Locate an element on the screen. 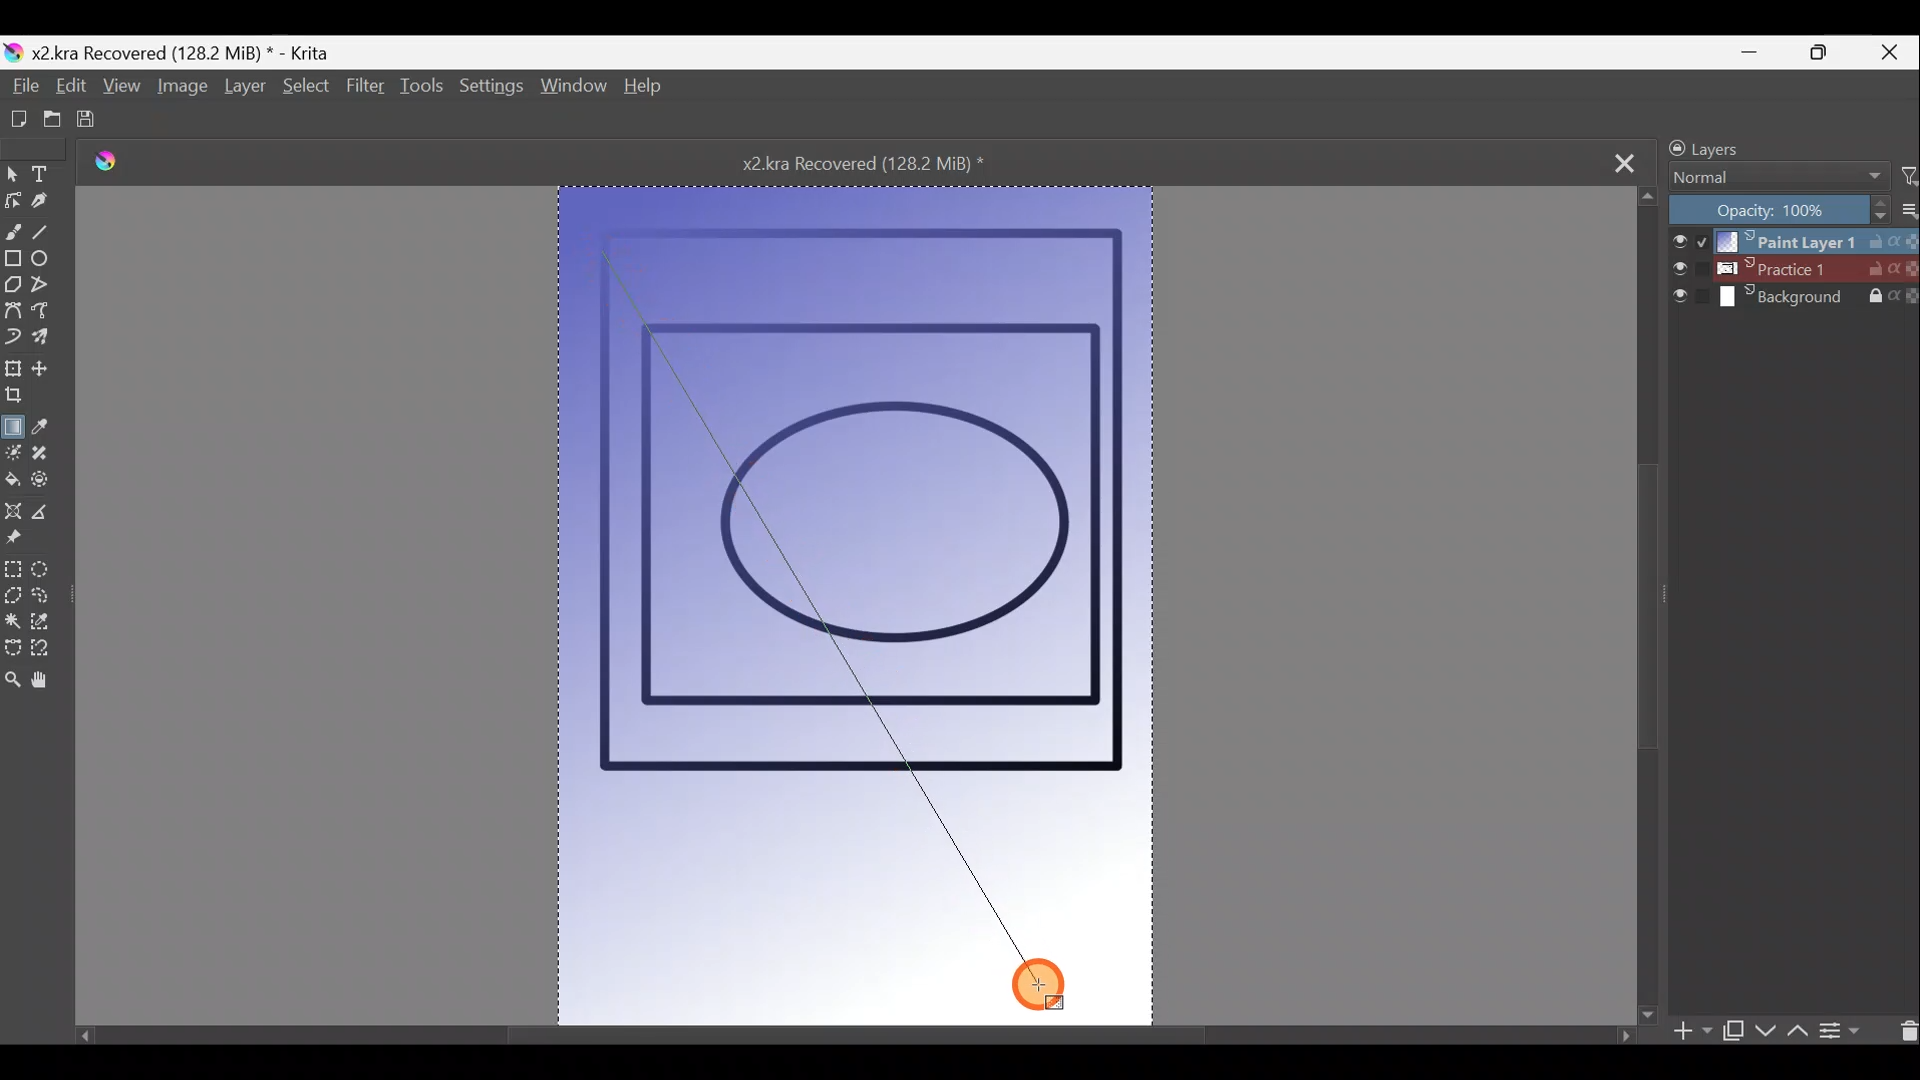 The width and height of the screenshot is (1920, 1080). Layers is located at coordinates (1757, 145).